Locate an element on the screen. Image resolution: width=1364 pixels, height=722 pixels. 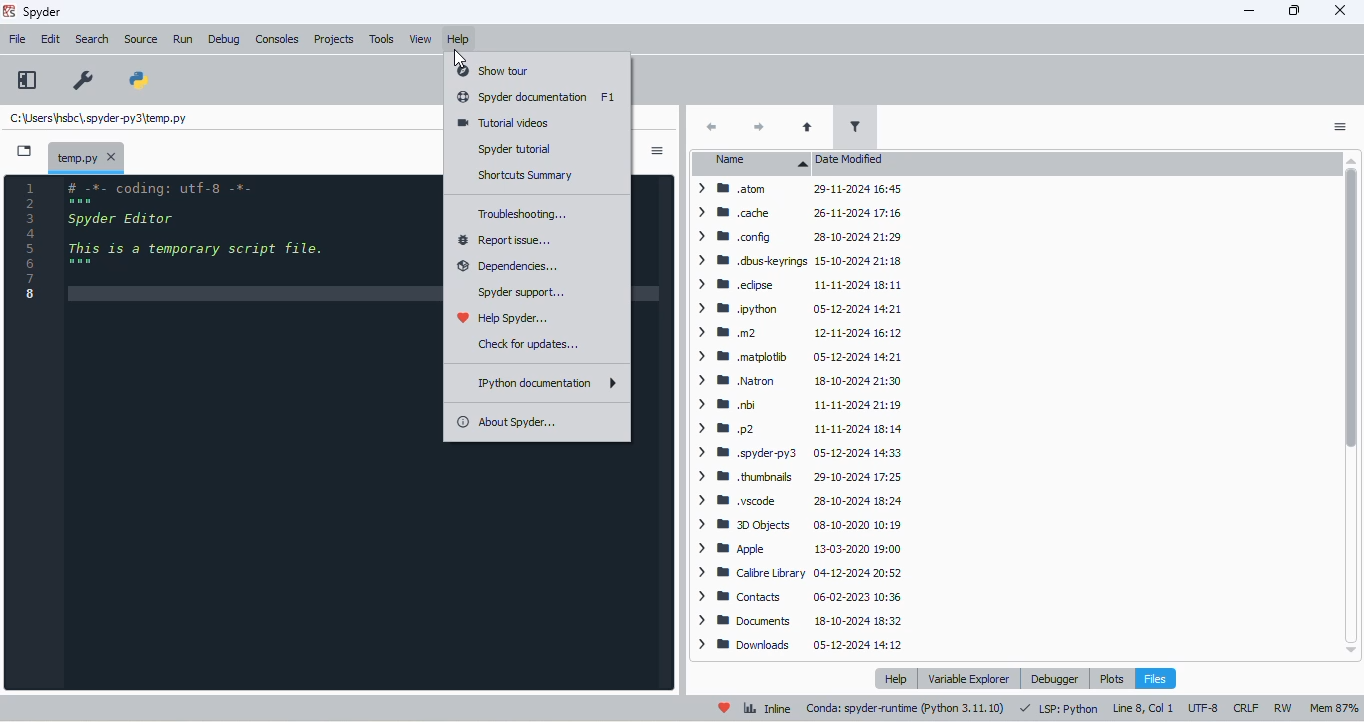
date modified is located at coordinates (851, 160).